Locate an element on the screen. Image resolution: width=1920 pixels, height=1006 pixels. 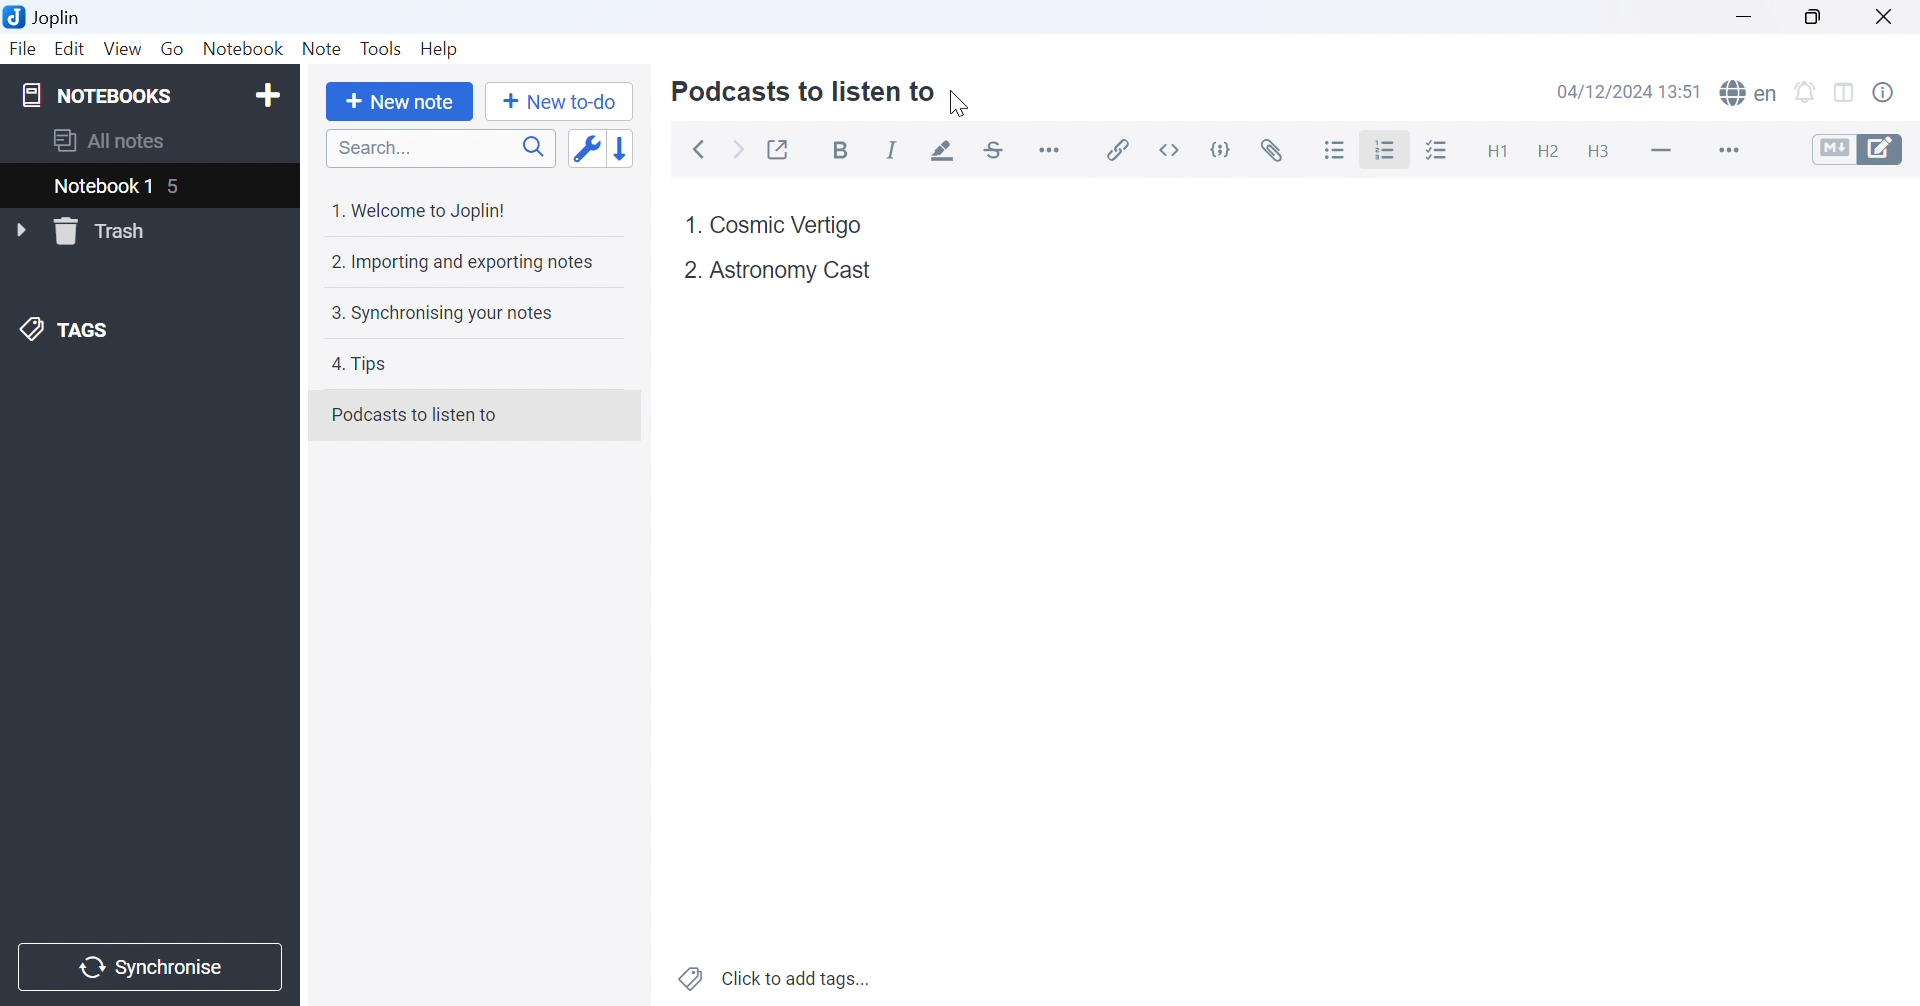
Forward is located at coordinates (742, 152).